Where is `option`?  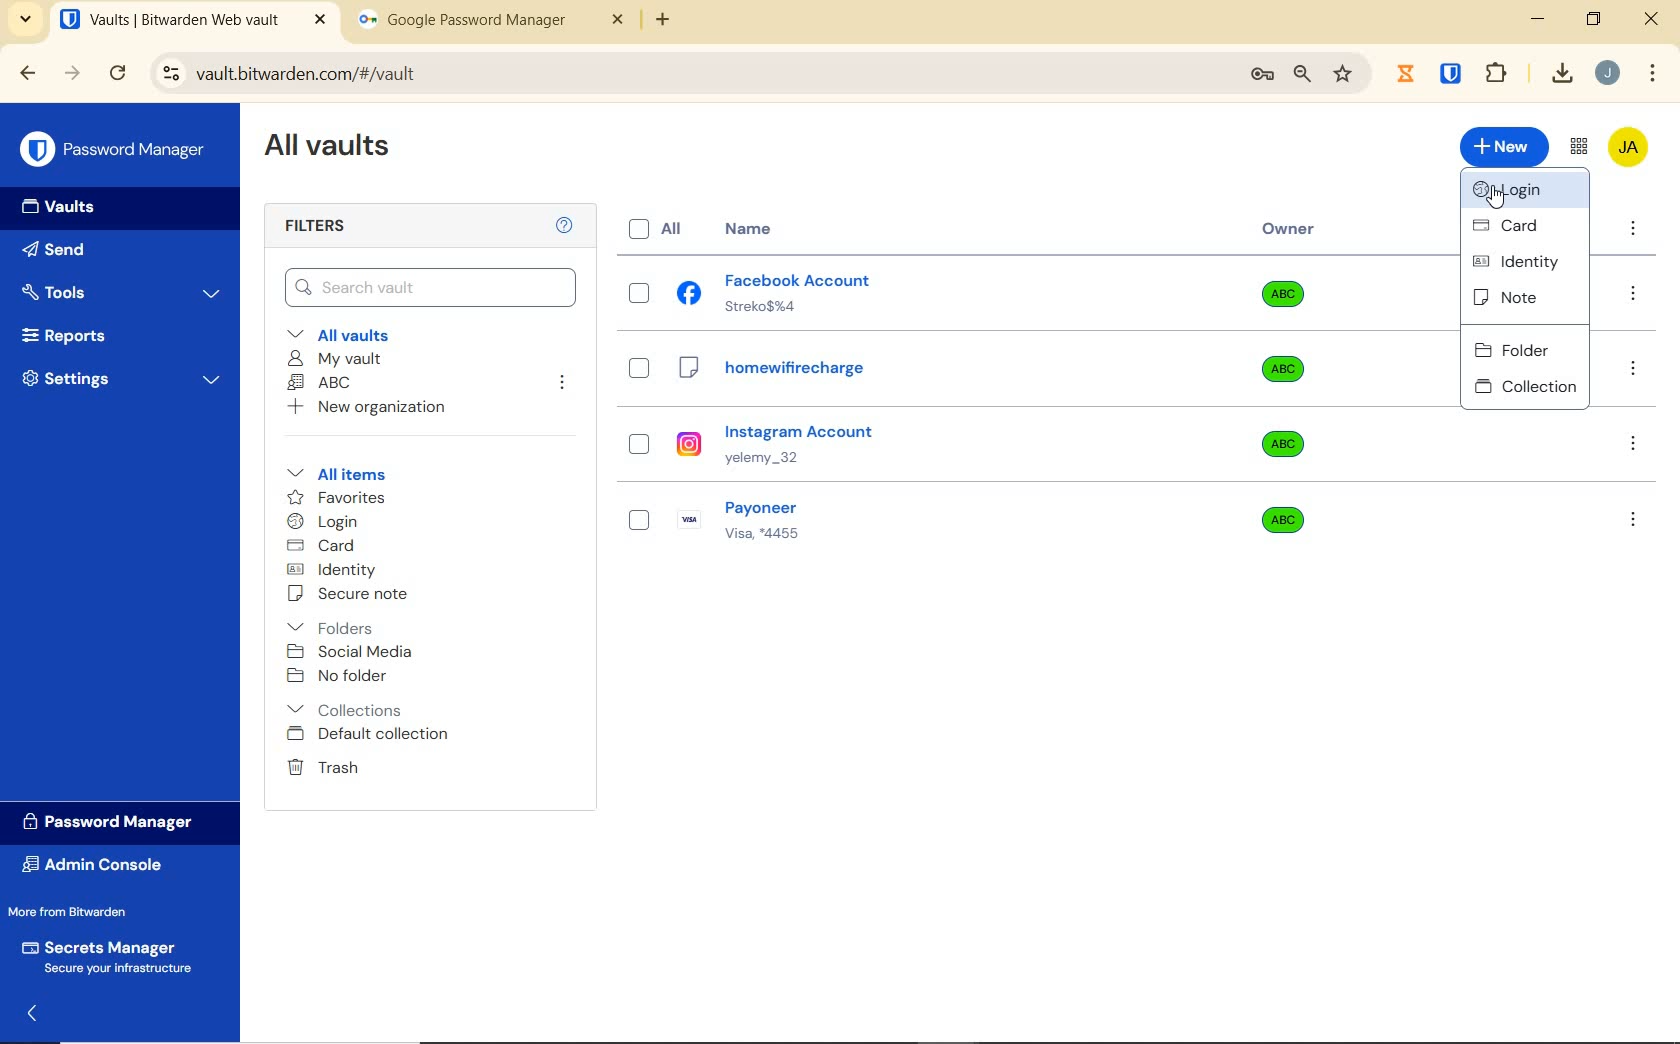 option is located at coordinates (1632, 518).